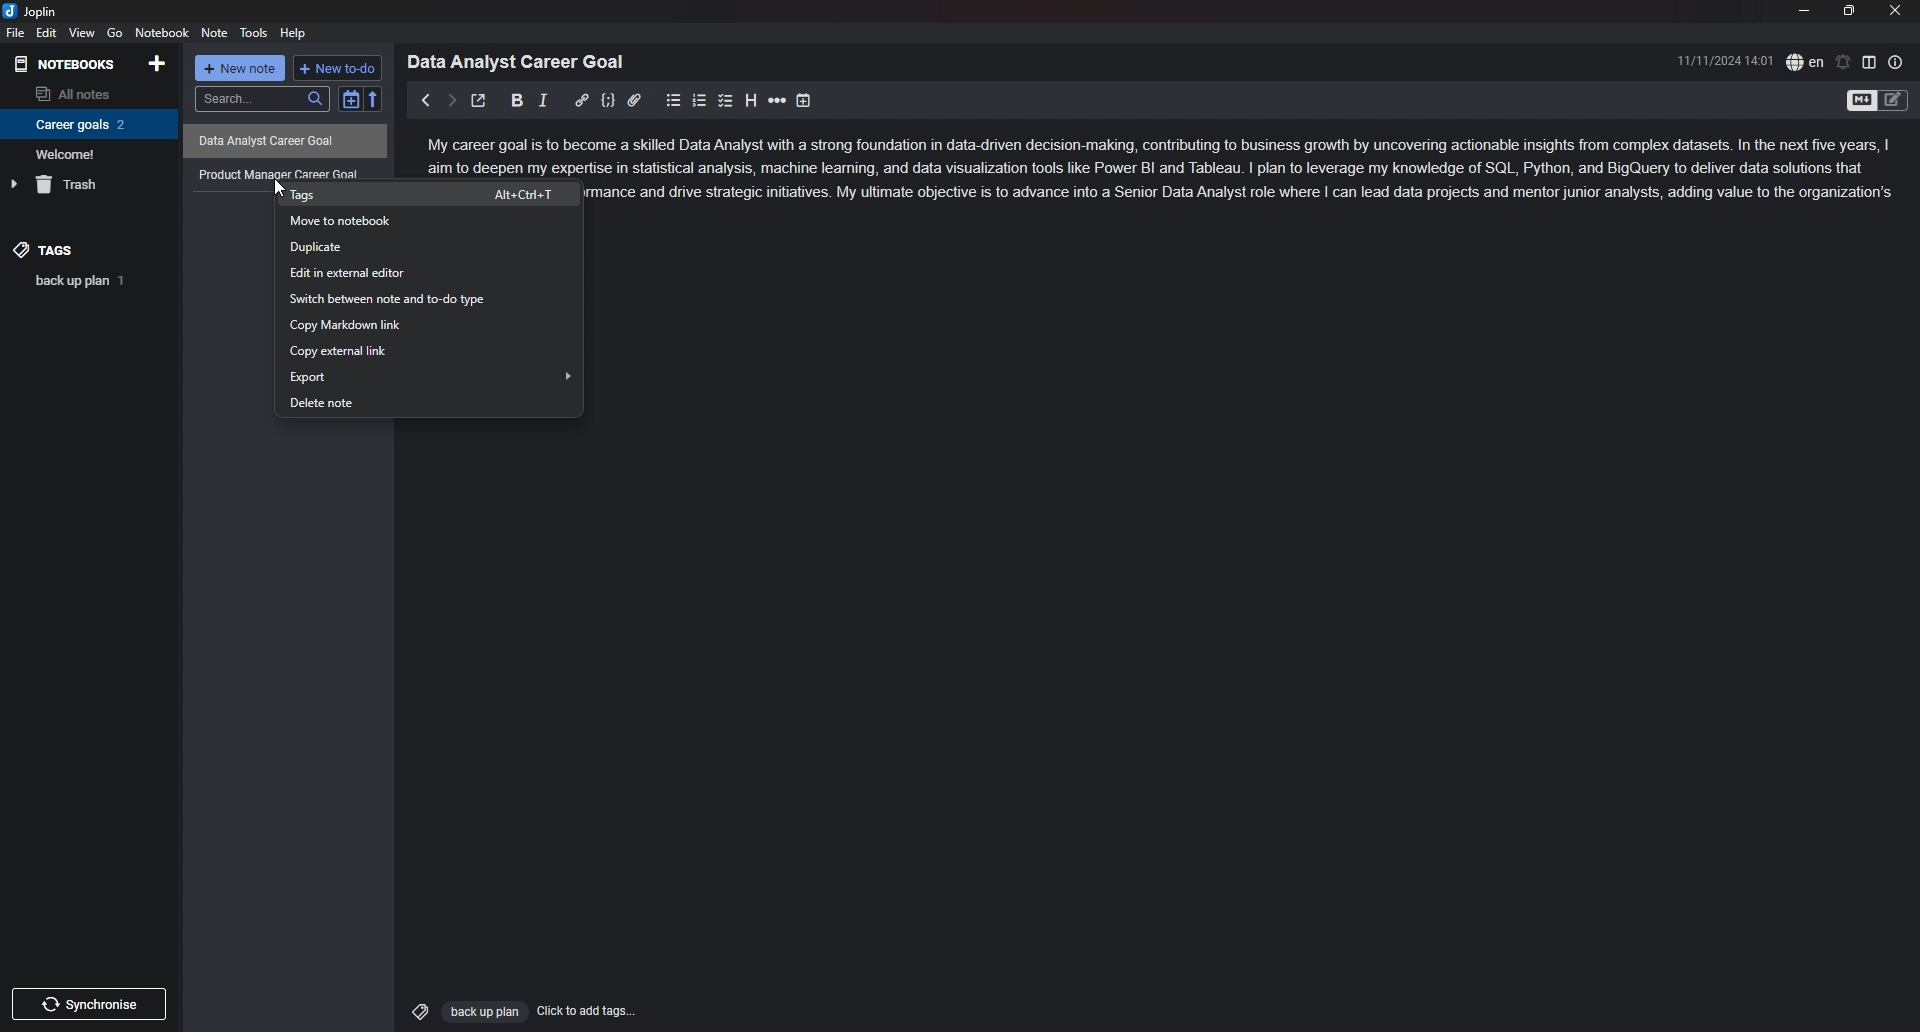  Describe the element at coordinates (84, 153) in the screenshot. I see `Welcome!` at that location.